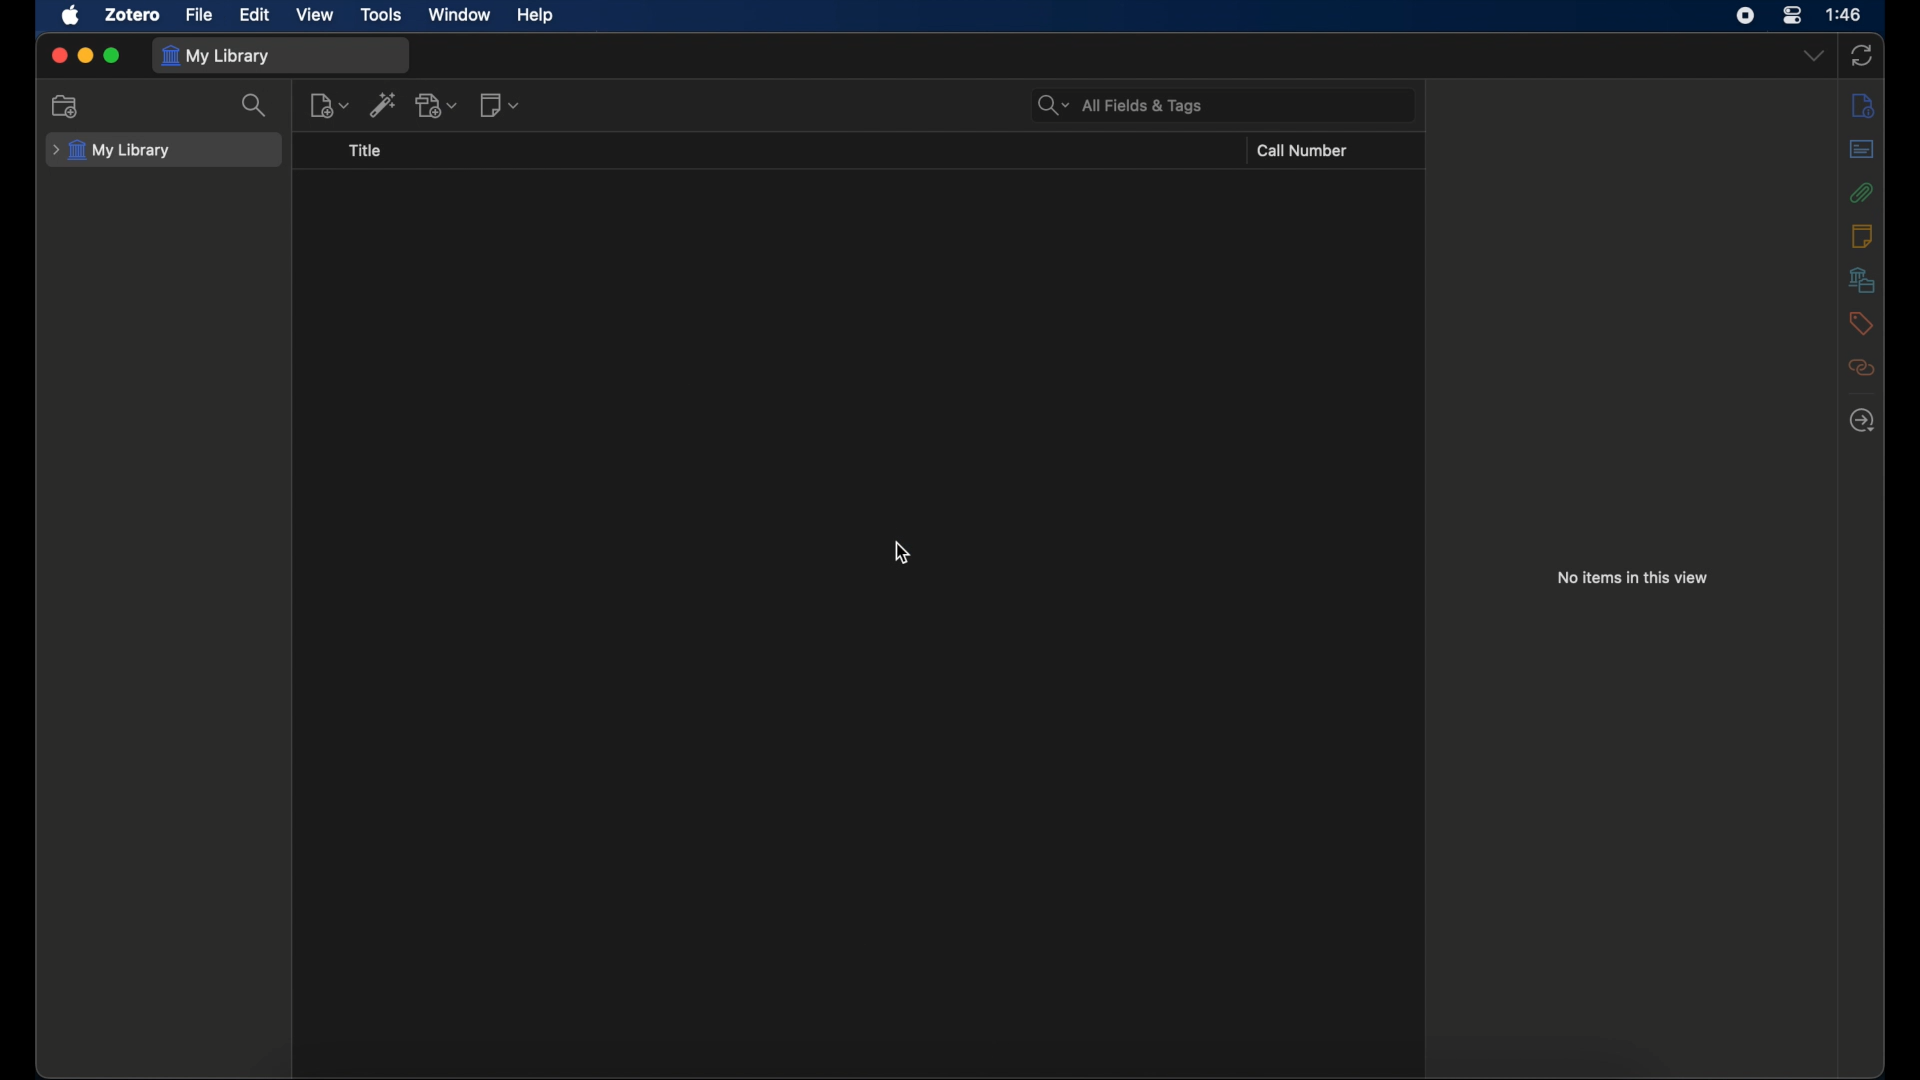 The height and width of the screenshot is (1080, 1920). What do you see at coordinates (256, 14) in the screenshot?
I see `edit` at bounding box center [256, 14].